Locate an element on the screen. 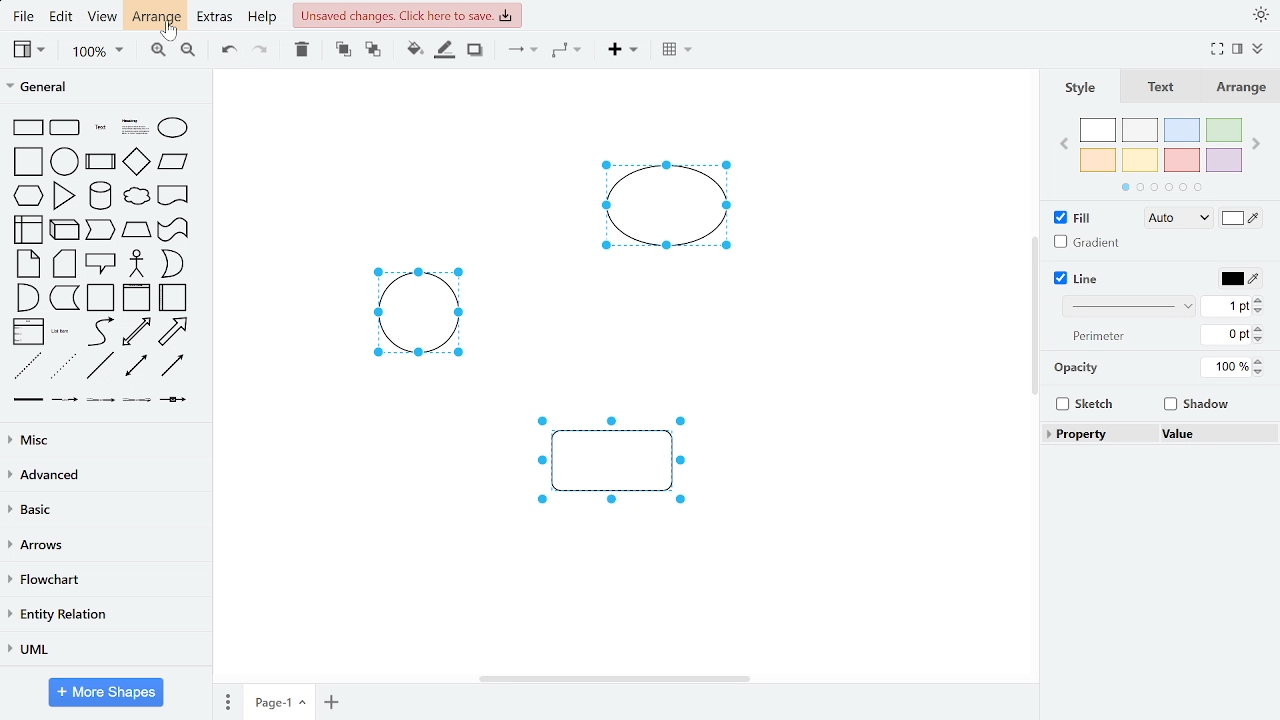 The height and width of the screenshot is (720, 1280). collapse is located at coordinates (1258, 49).